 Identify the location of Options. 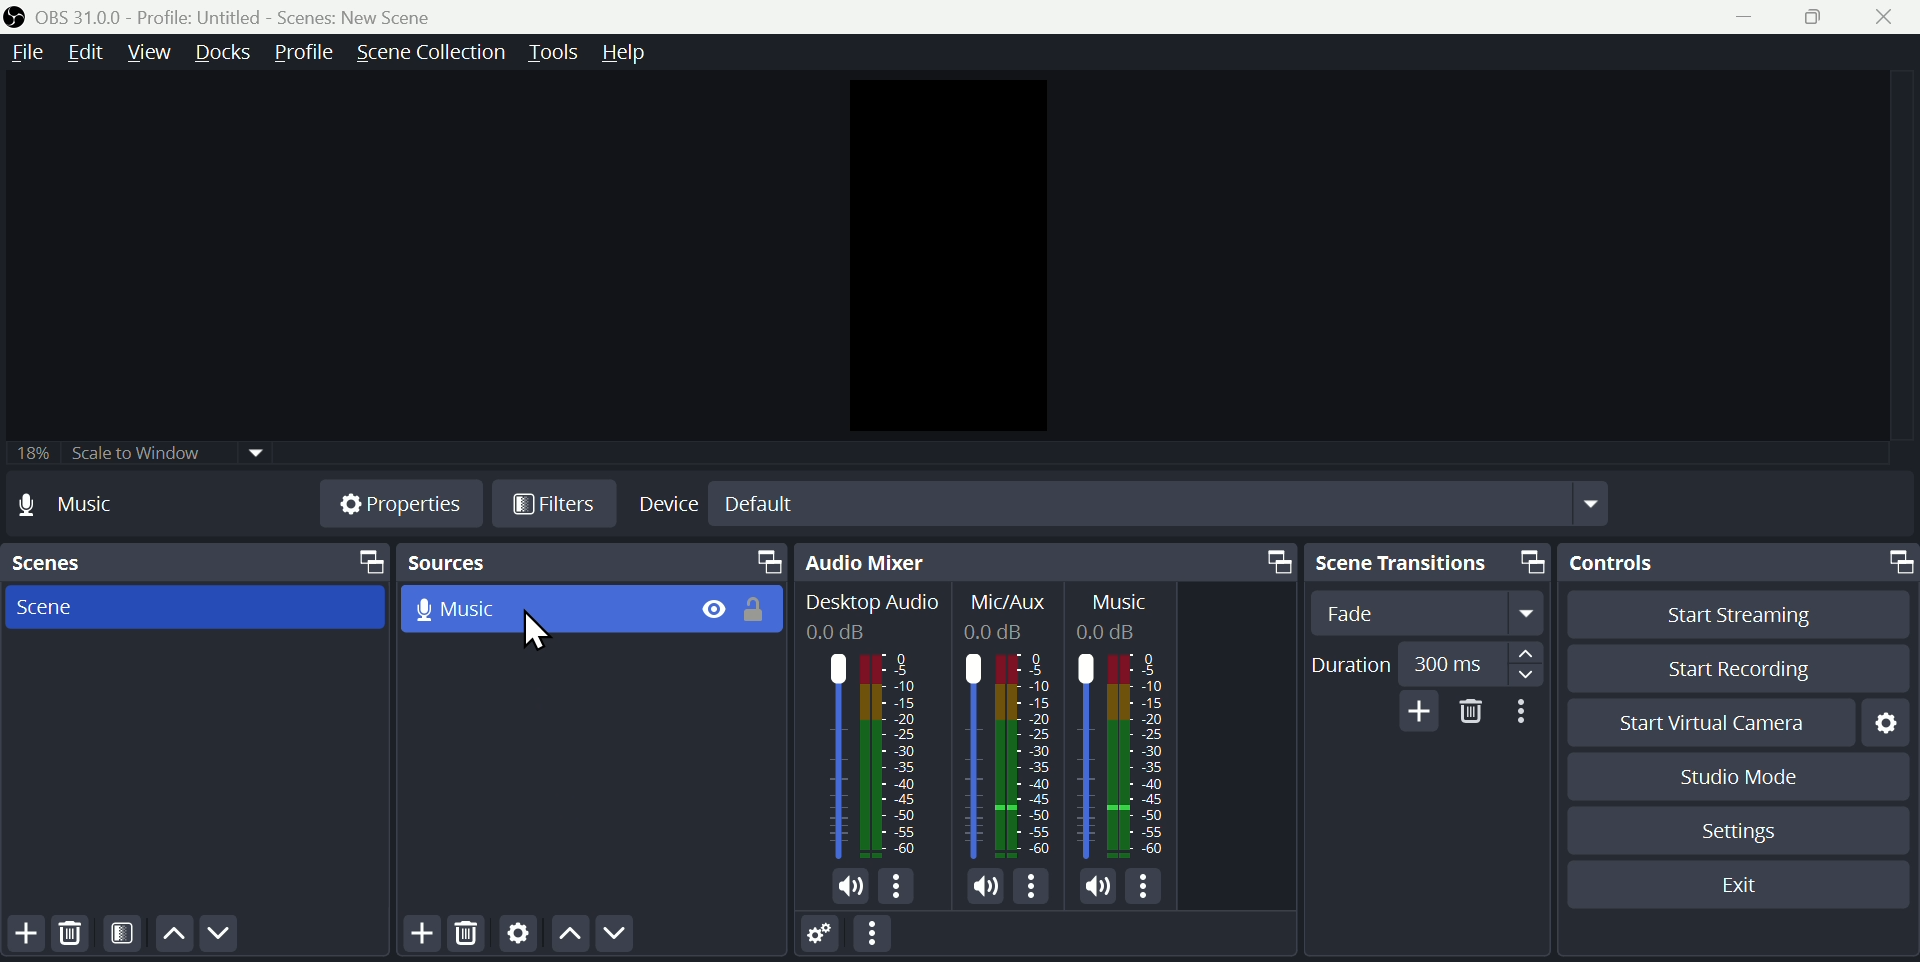
(898, 889).